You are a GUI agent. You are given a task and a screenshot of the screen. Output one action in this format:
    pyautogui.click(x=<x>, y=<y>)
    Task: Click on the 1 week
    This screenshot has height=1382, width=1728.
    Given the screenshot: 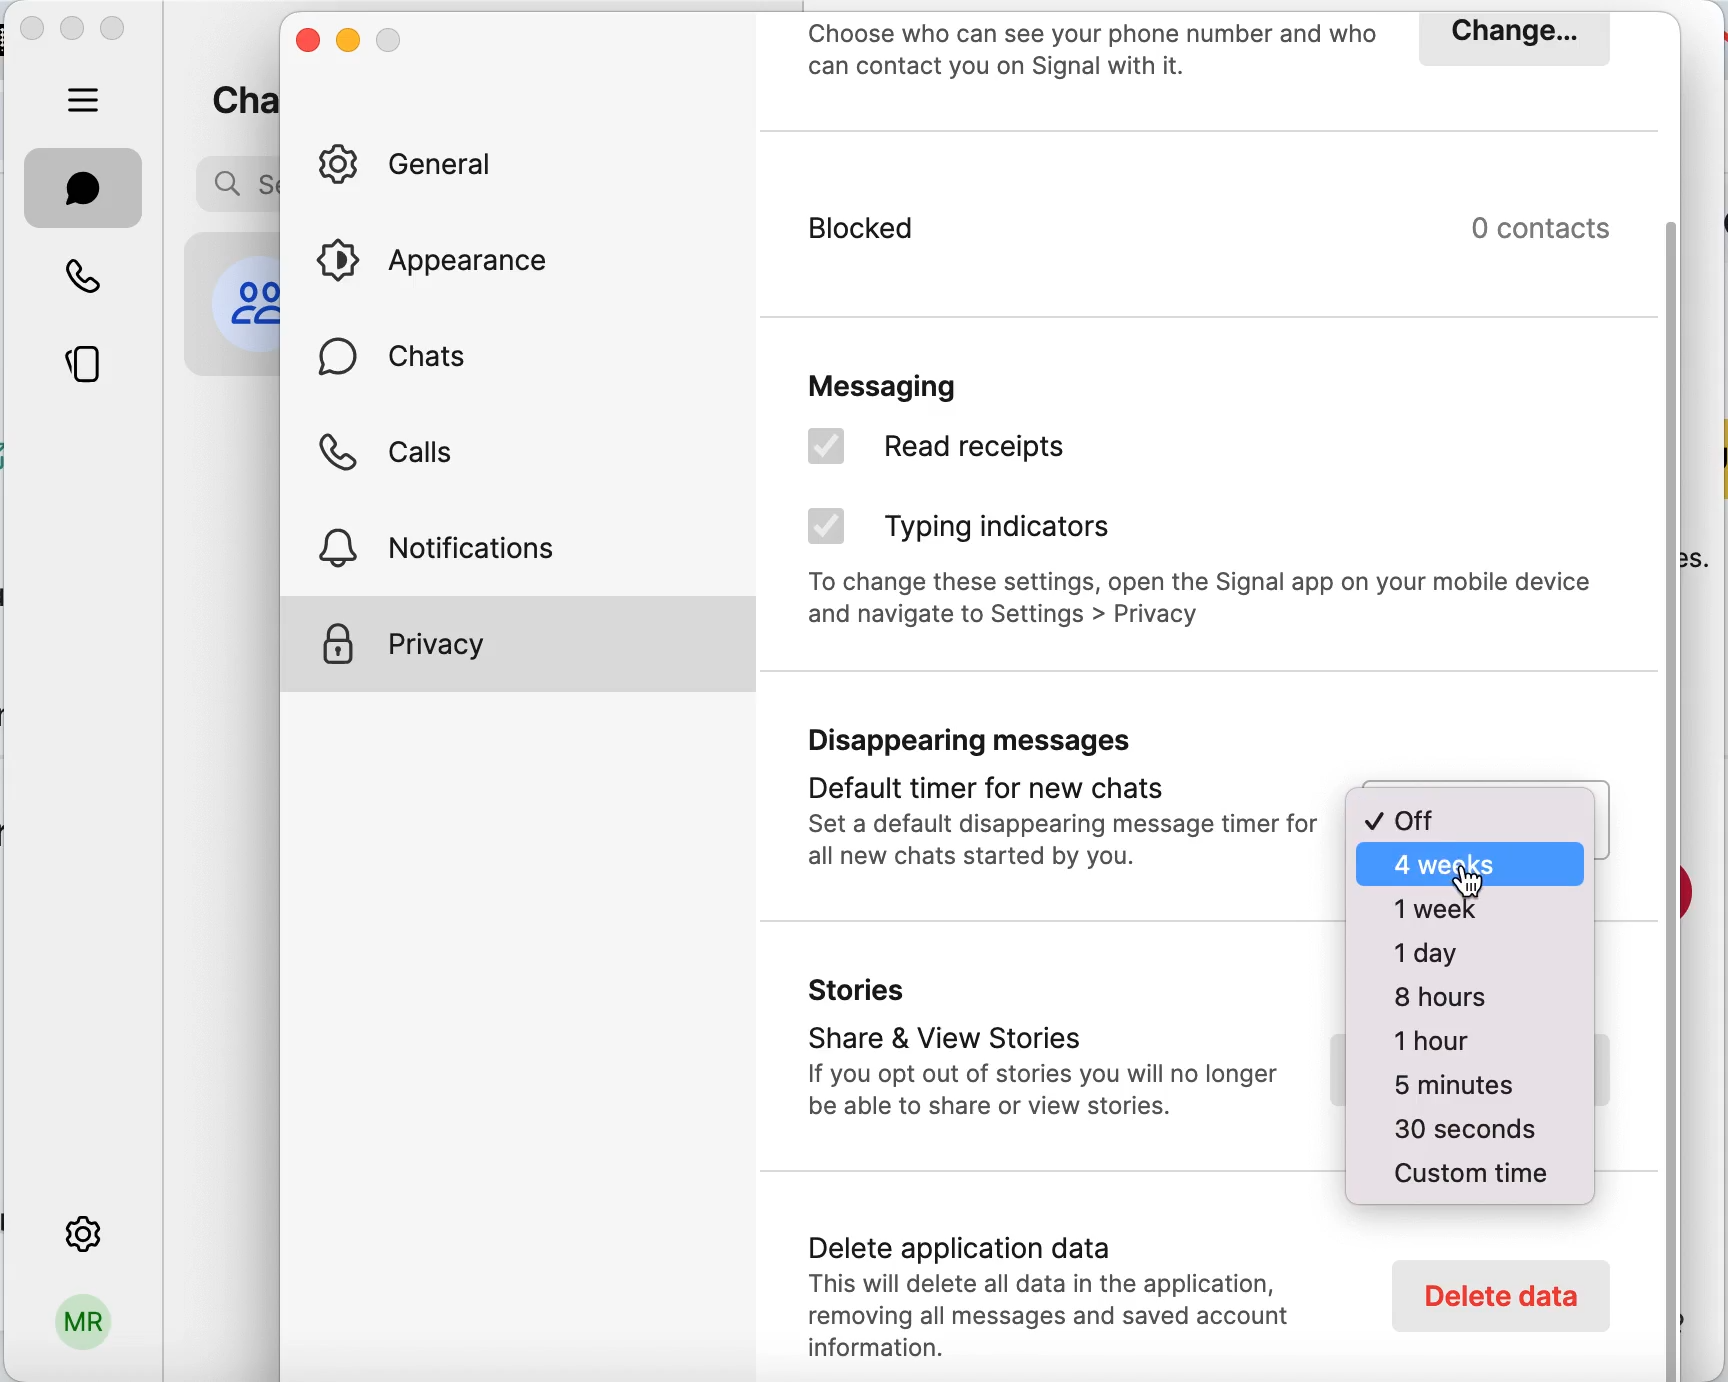 What is the action you would take?
    pyautogui.click(x=1472, y=909)
    